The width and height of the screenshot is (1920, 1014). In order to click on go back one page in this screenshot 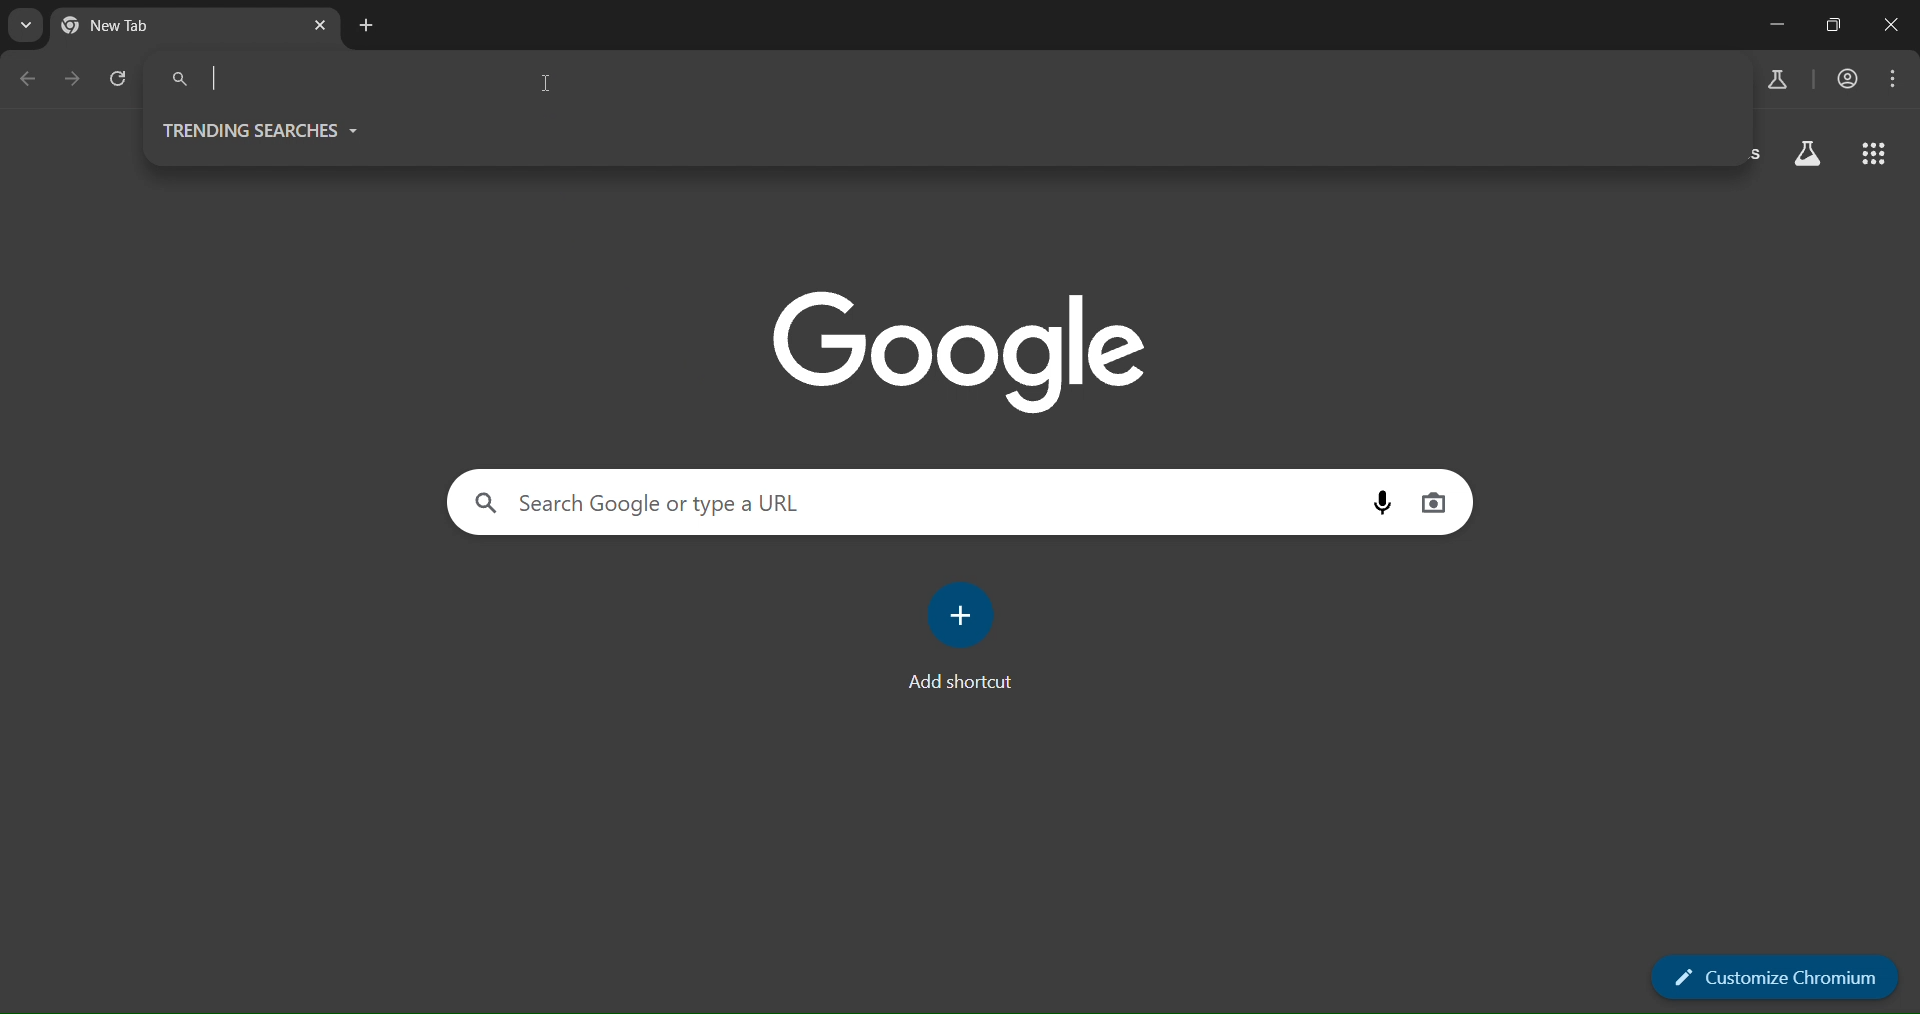, I will do `click(32, 79)`.